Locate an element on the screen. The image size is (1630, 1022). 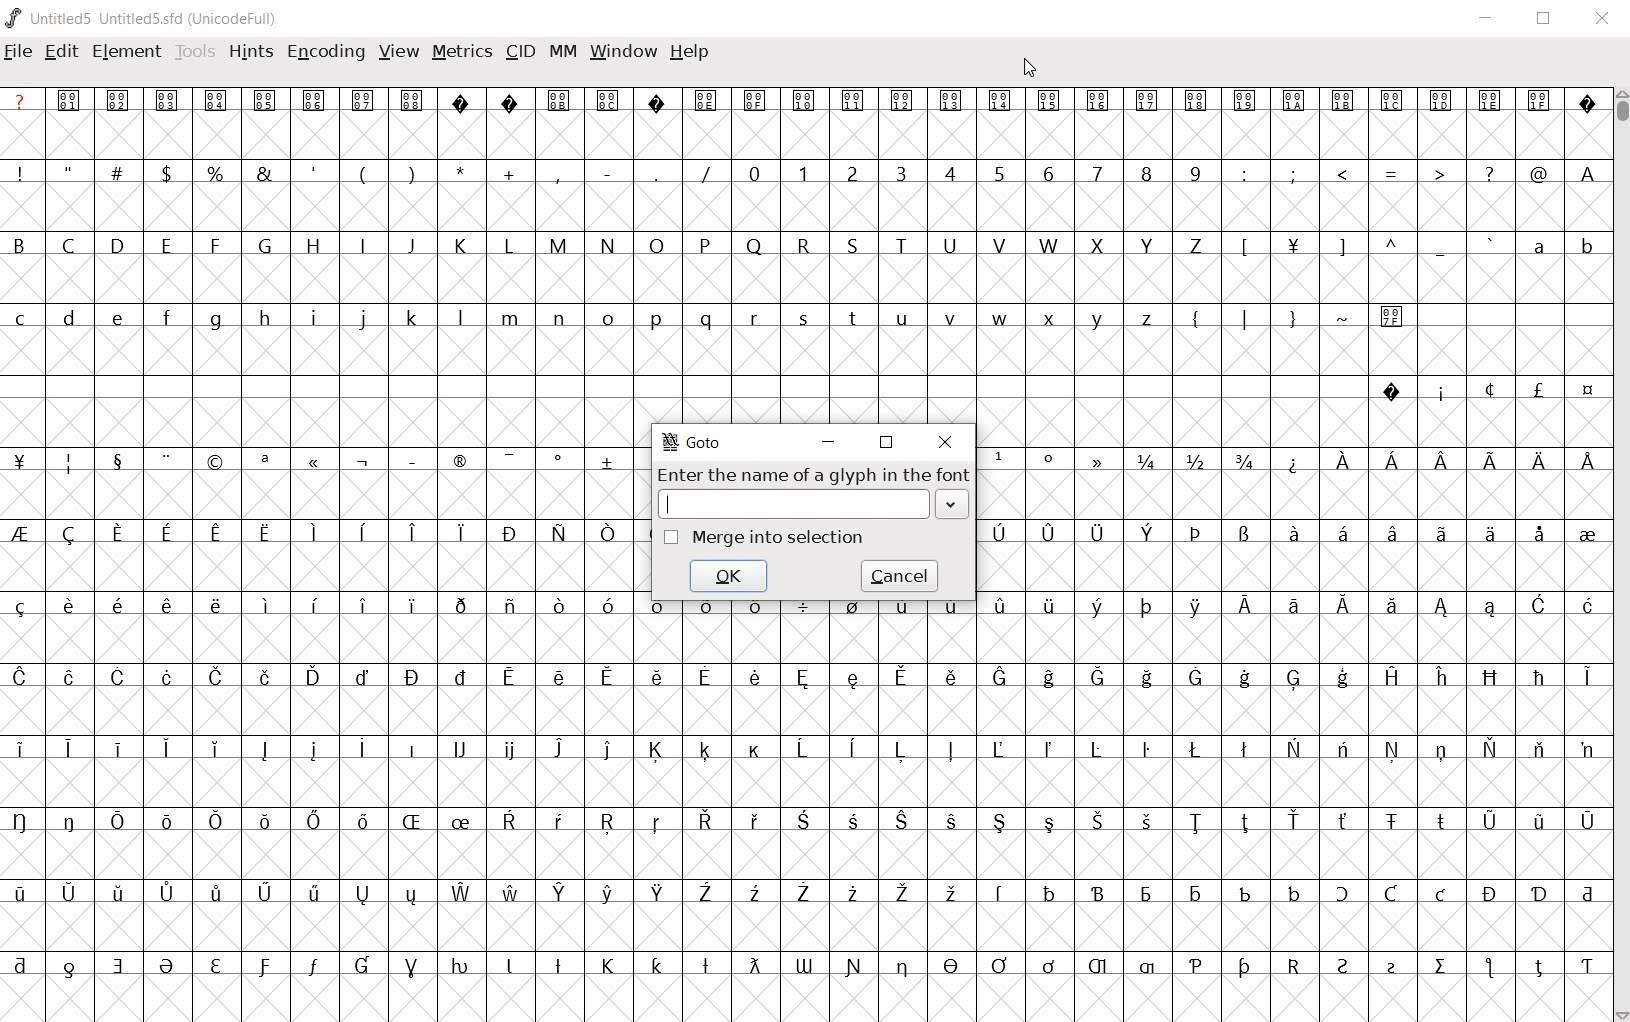
METRICS is located at coordinates (460, 54).